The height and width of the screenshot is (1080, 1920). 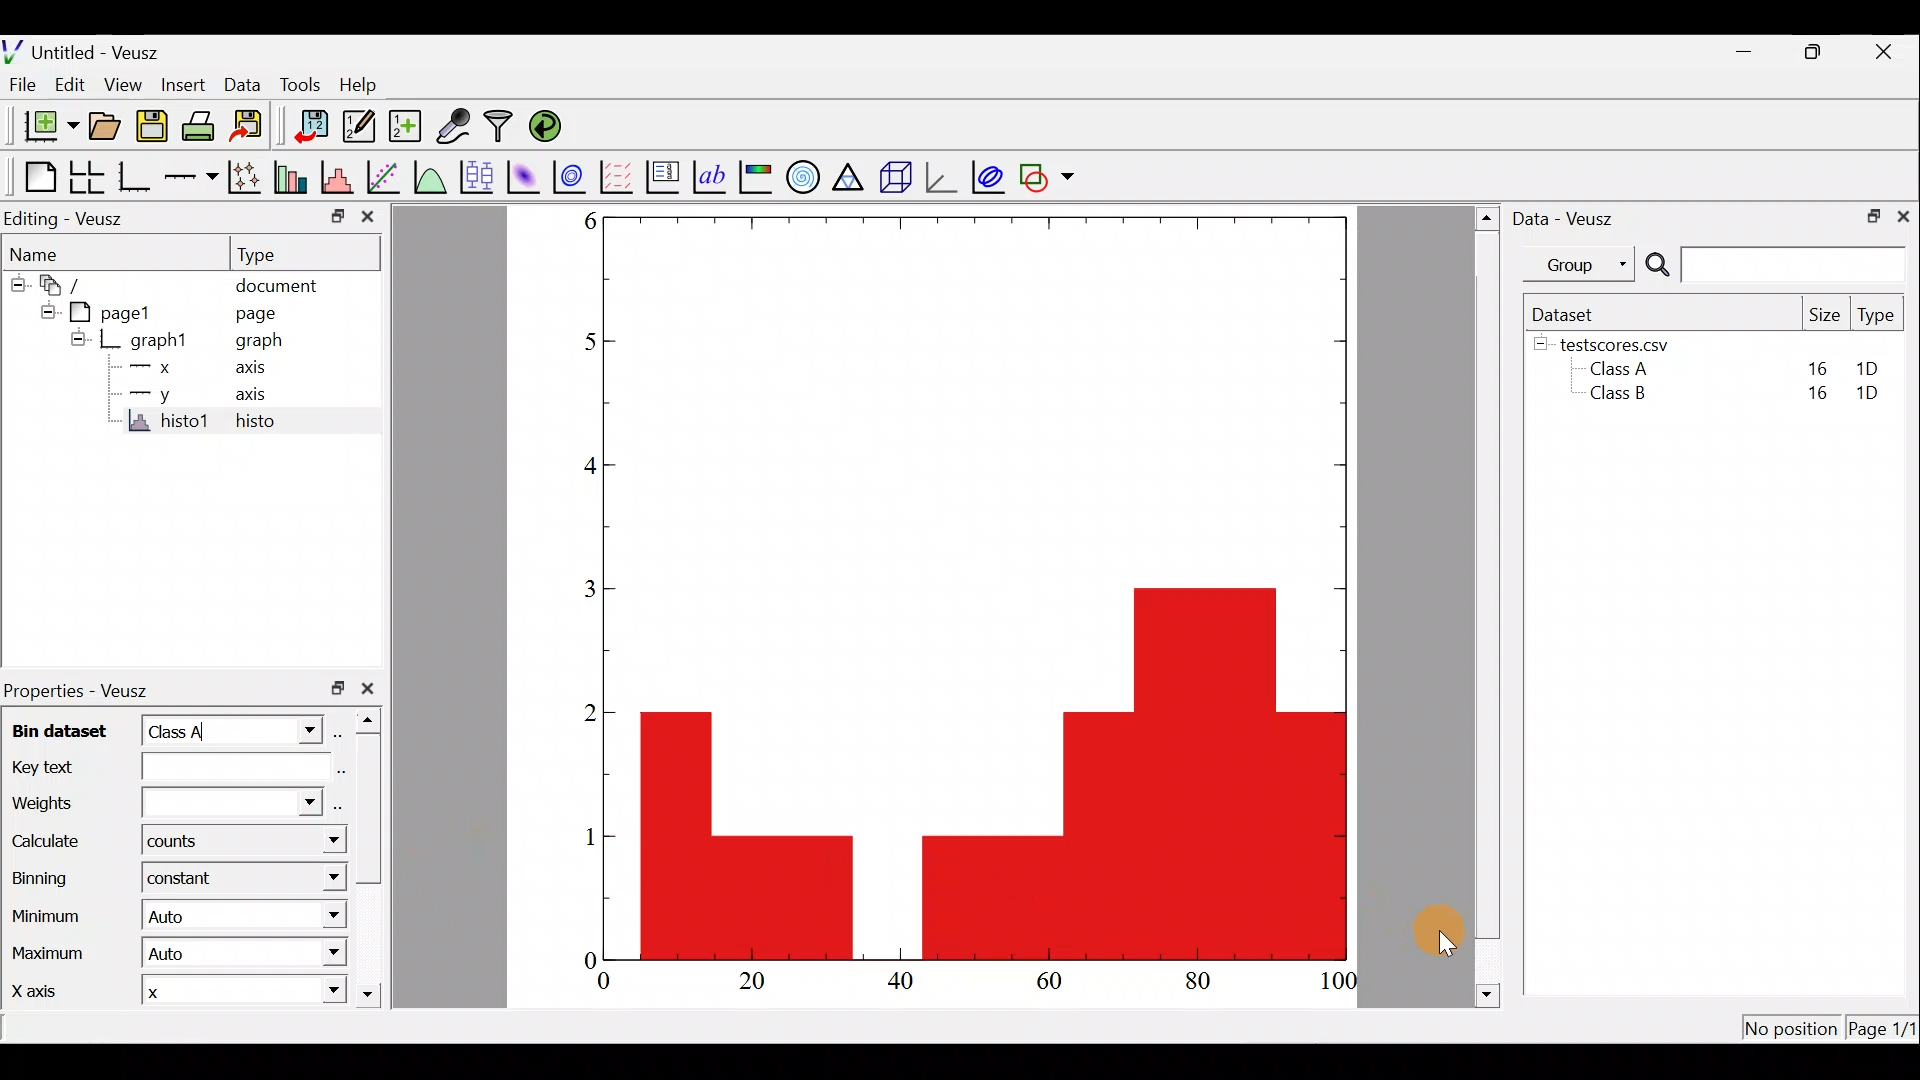 I want to click on x, so click(x=149, y=370).